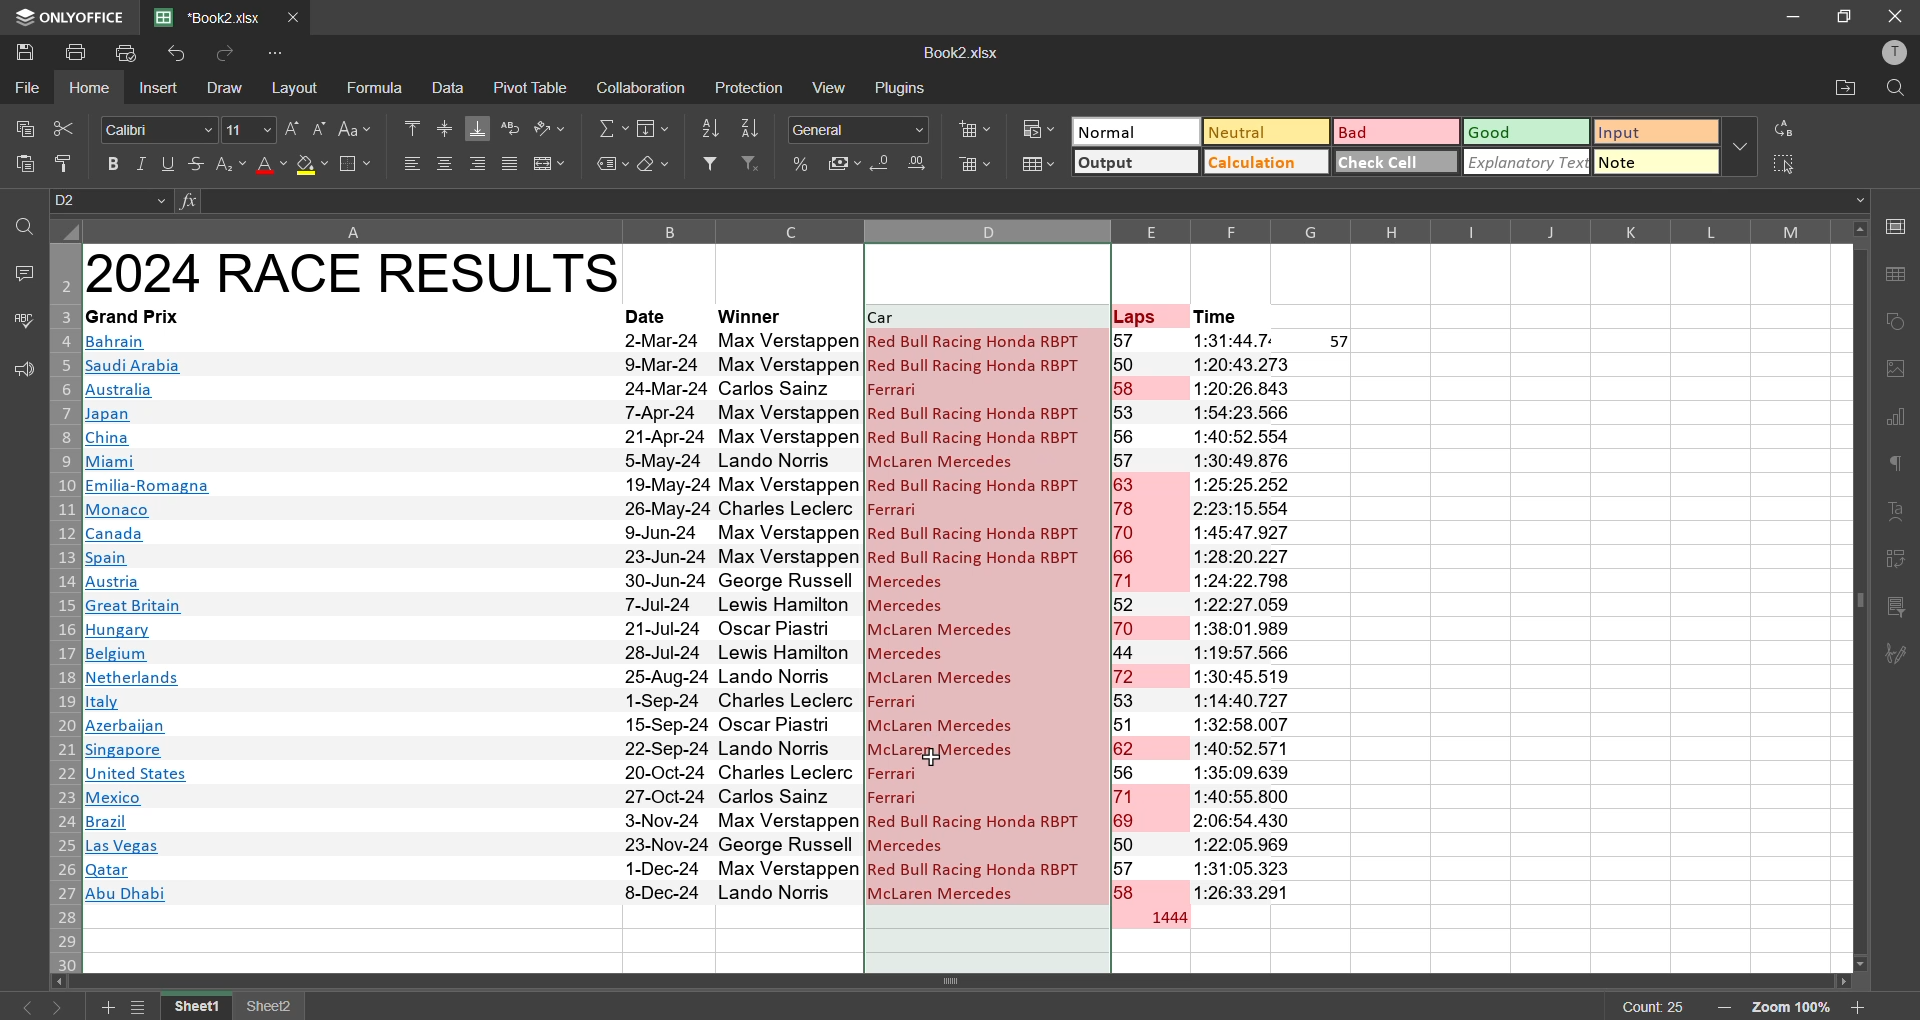  I want to click on fx, so click(191, 201).